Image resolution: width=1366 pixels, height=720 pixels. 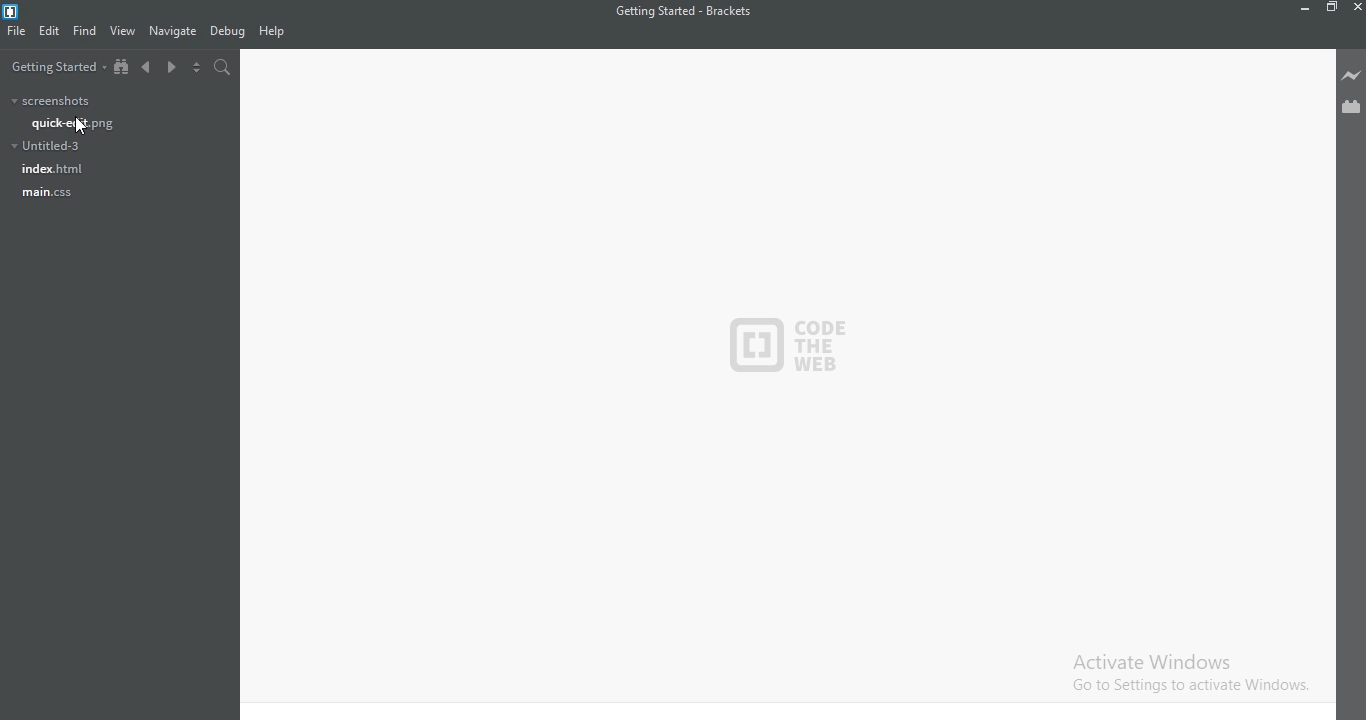 I want to click on help, so click(x=271, y=32).